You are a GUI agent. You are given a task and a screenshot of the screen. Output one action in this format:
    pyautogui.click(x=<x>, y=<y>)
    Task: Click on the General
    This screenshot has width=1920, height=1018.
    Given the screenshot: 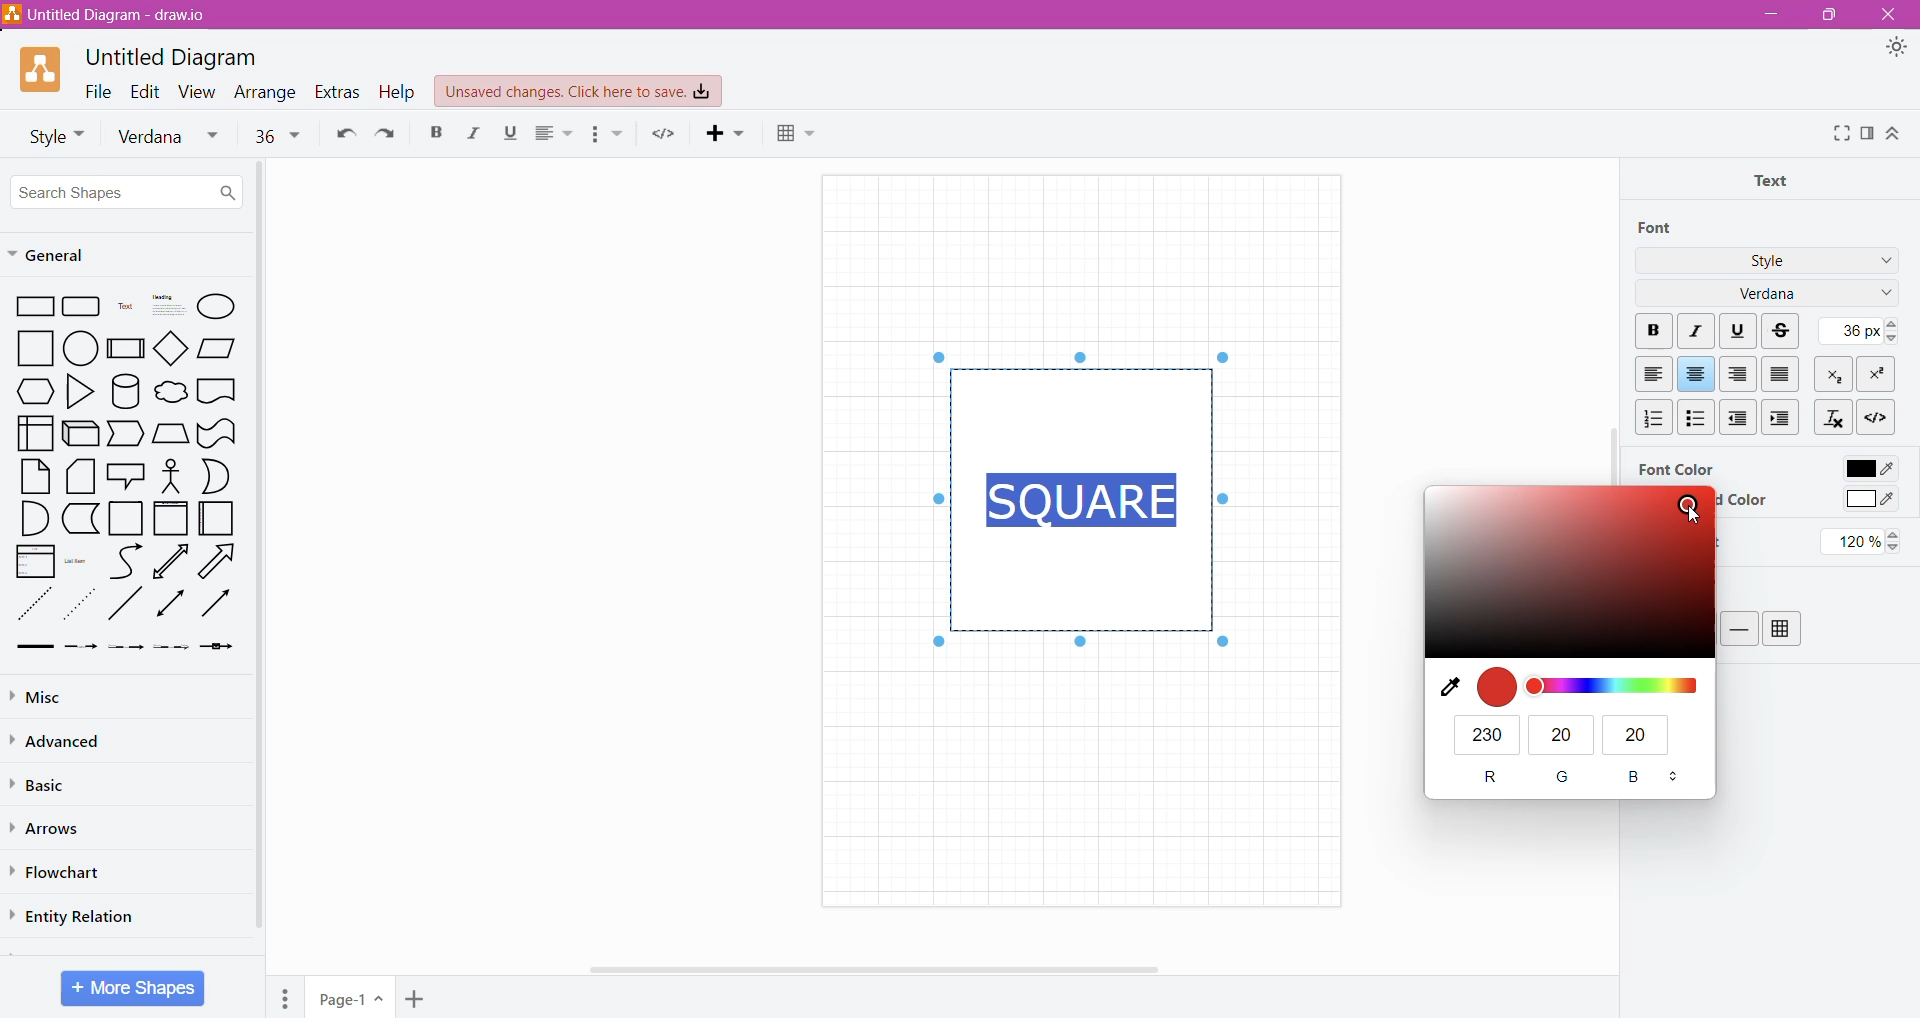 What is the action you would take?
    pyautogui.click(x=57, y=256)
    